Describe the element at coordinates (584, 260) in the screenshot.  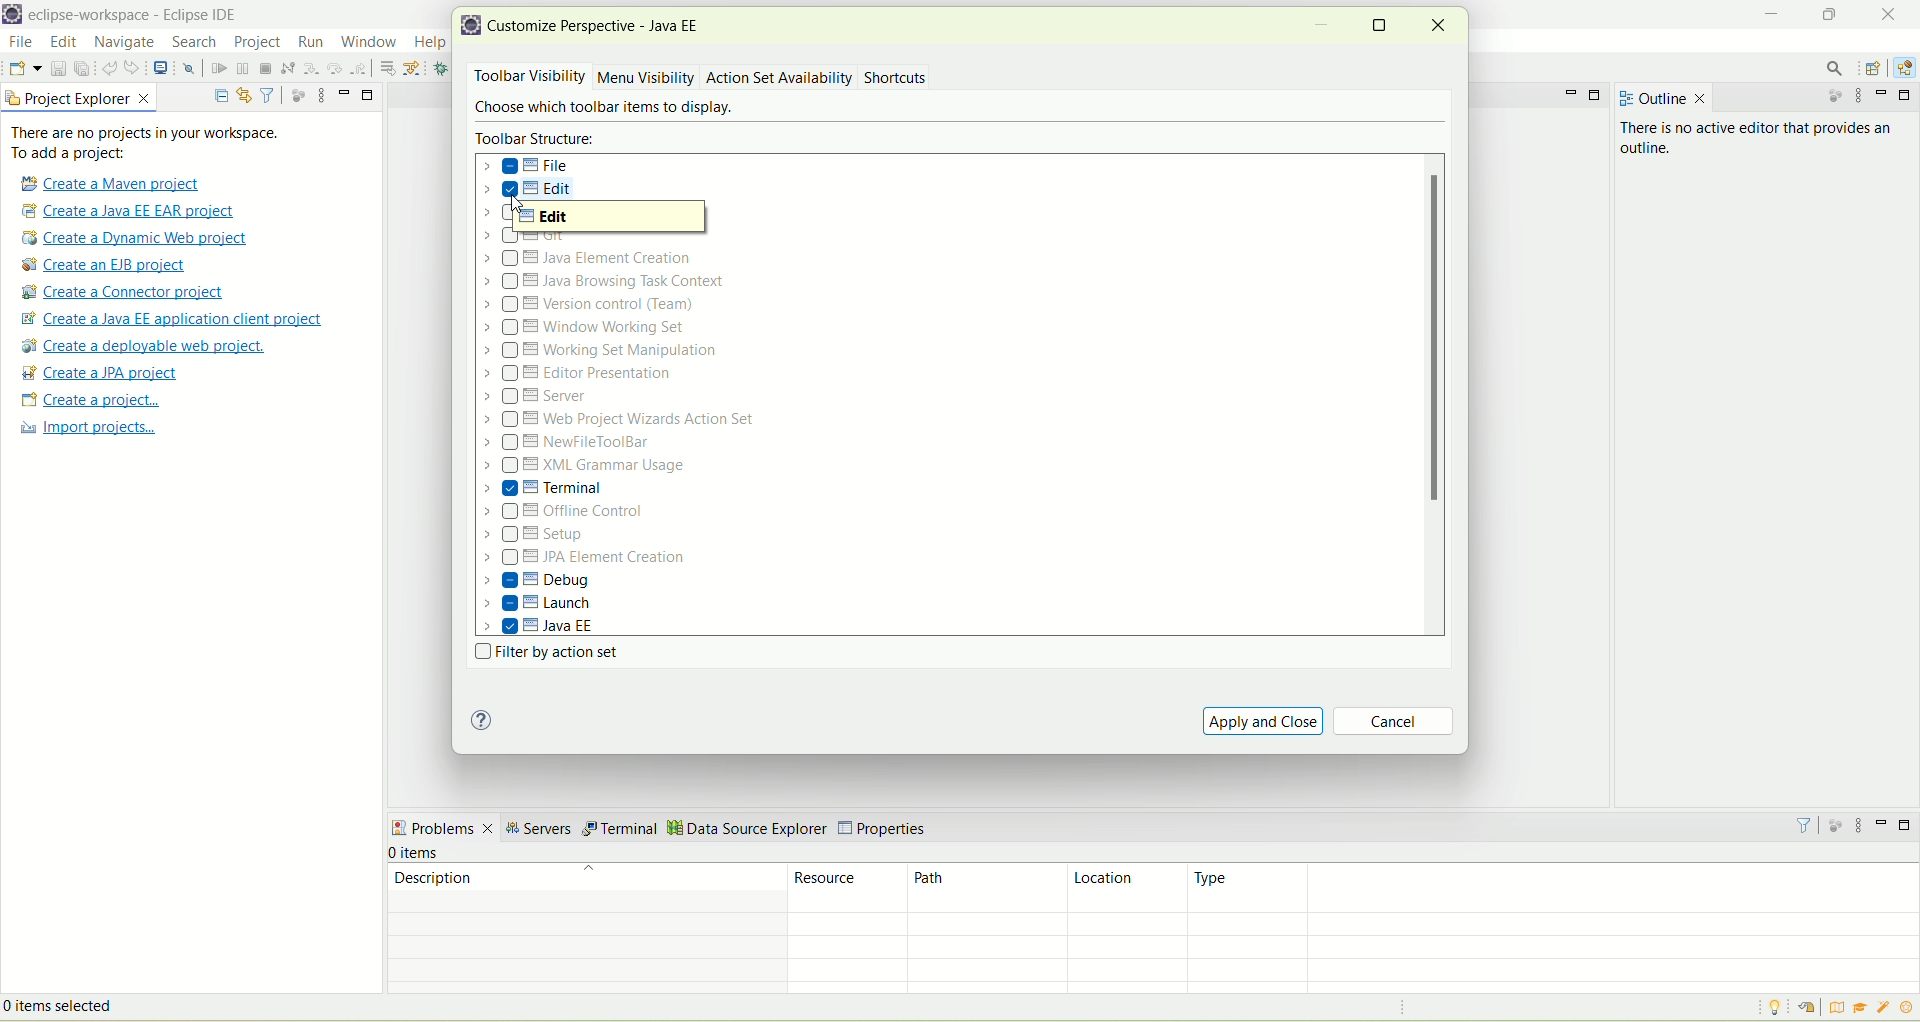
I see `Java element creator` at that location.